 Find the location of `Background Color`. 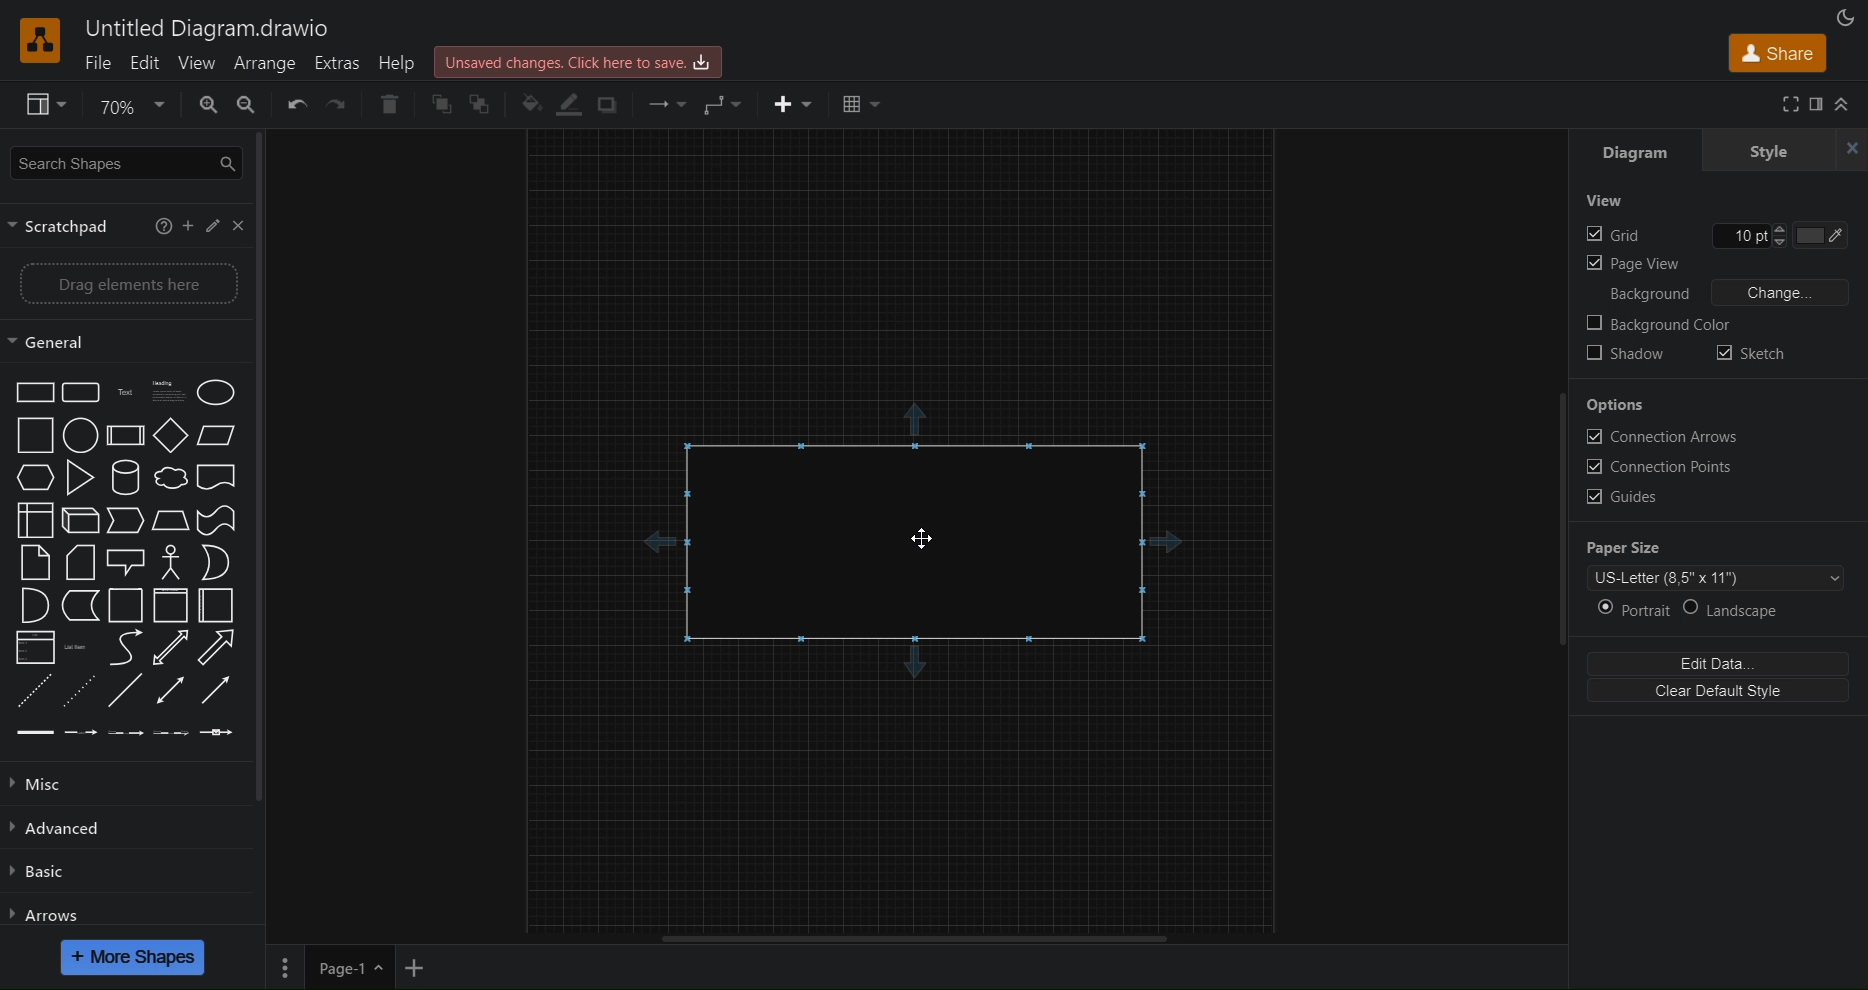

Background Color is located at coordinates (1658, 327).